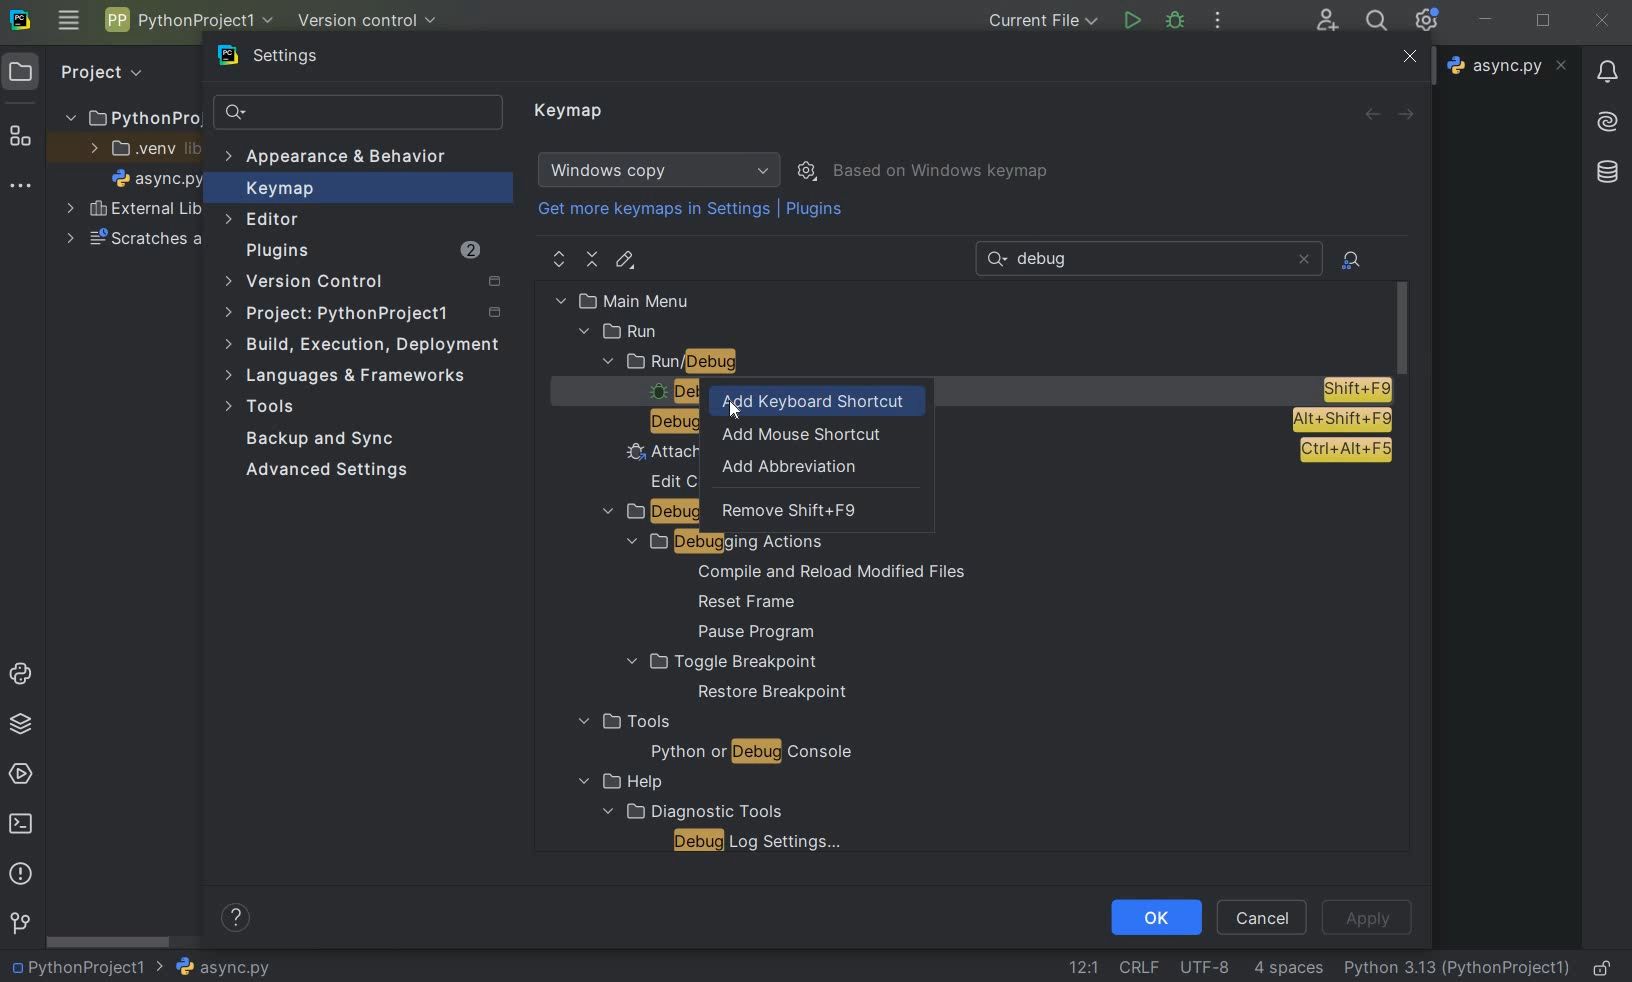 The height and width of the screenshot is (982, 1632). What do you see at coordinates (1045, 20) in the screenshot?
I see `current file` at bounding box center [1045, 20].